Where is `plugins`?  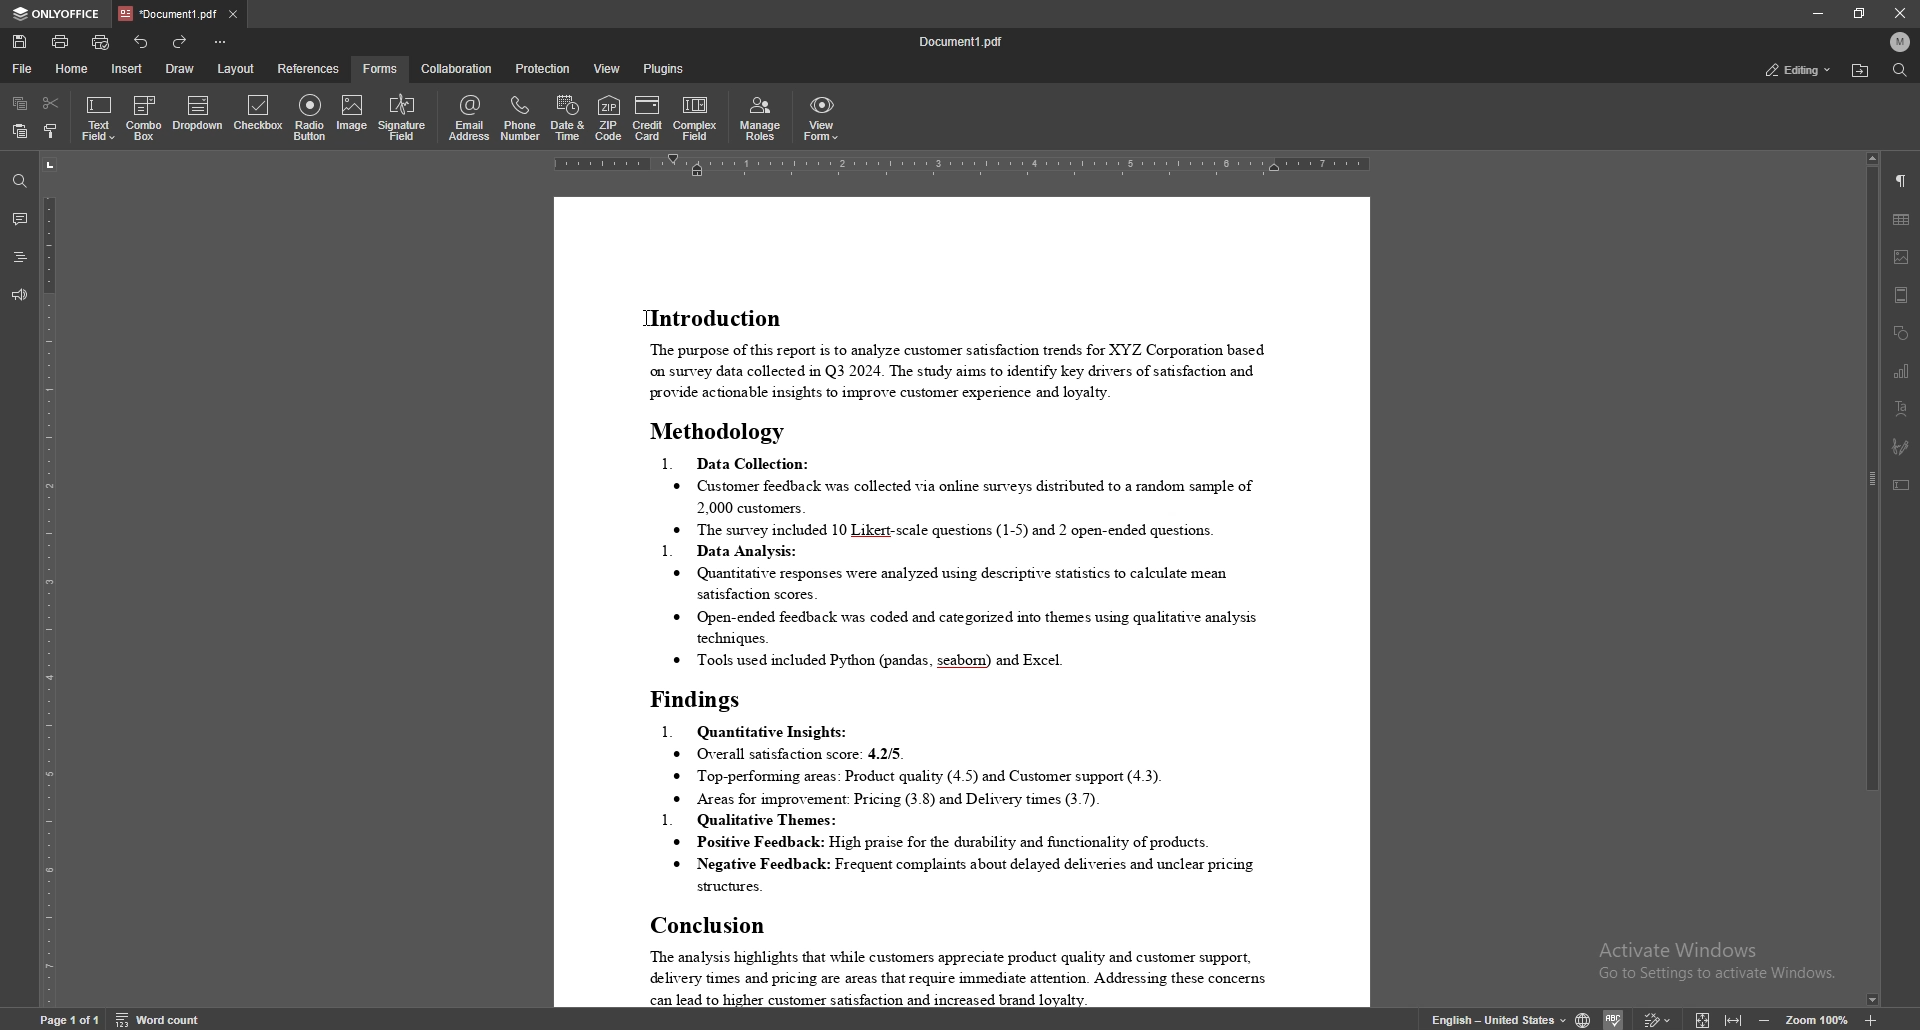 plugins is located at coordinates (664, 70).